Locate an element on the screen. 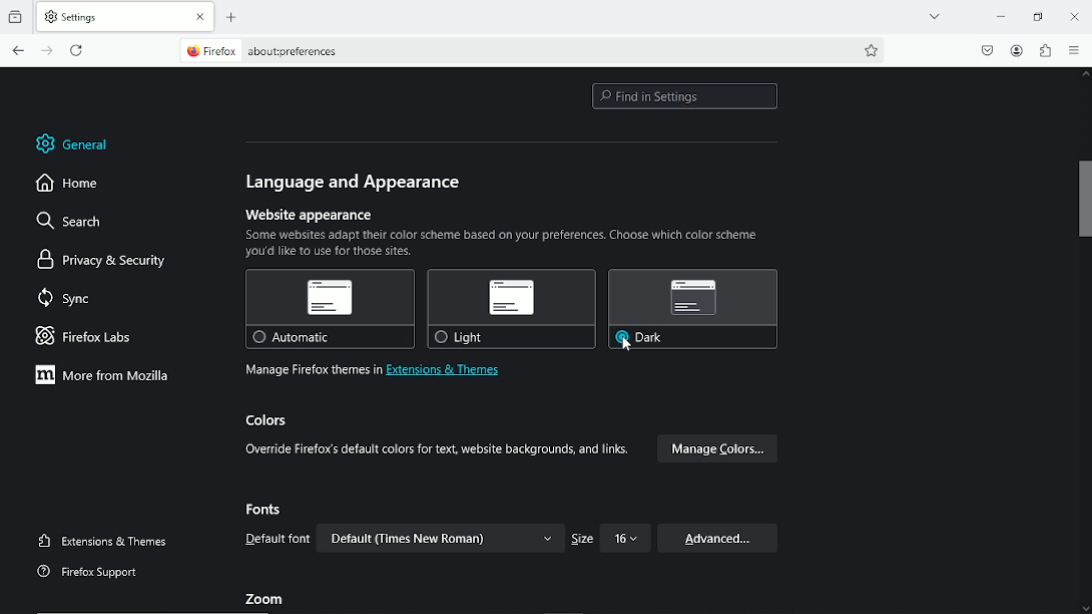  account is located at coordinates (1017, 50).